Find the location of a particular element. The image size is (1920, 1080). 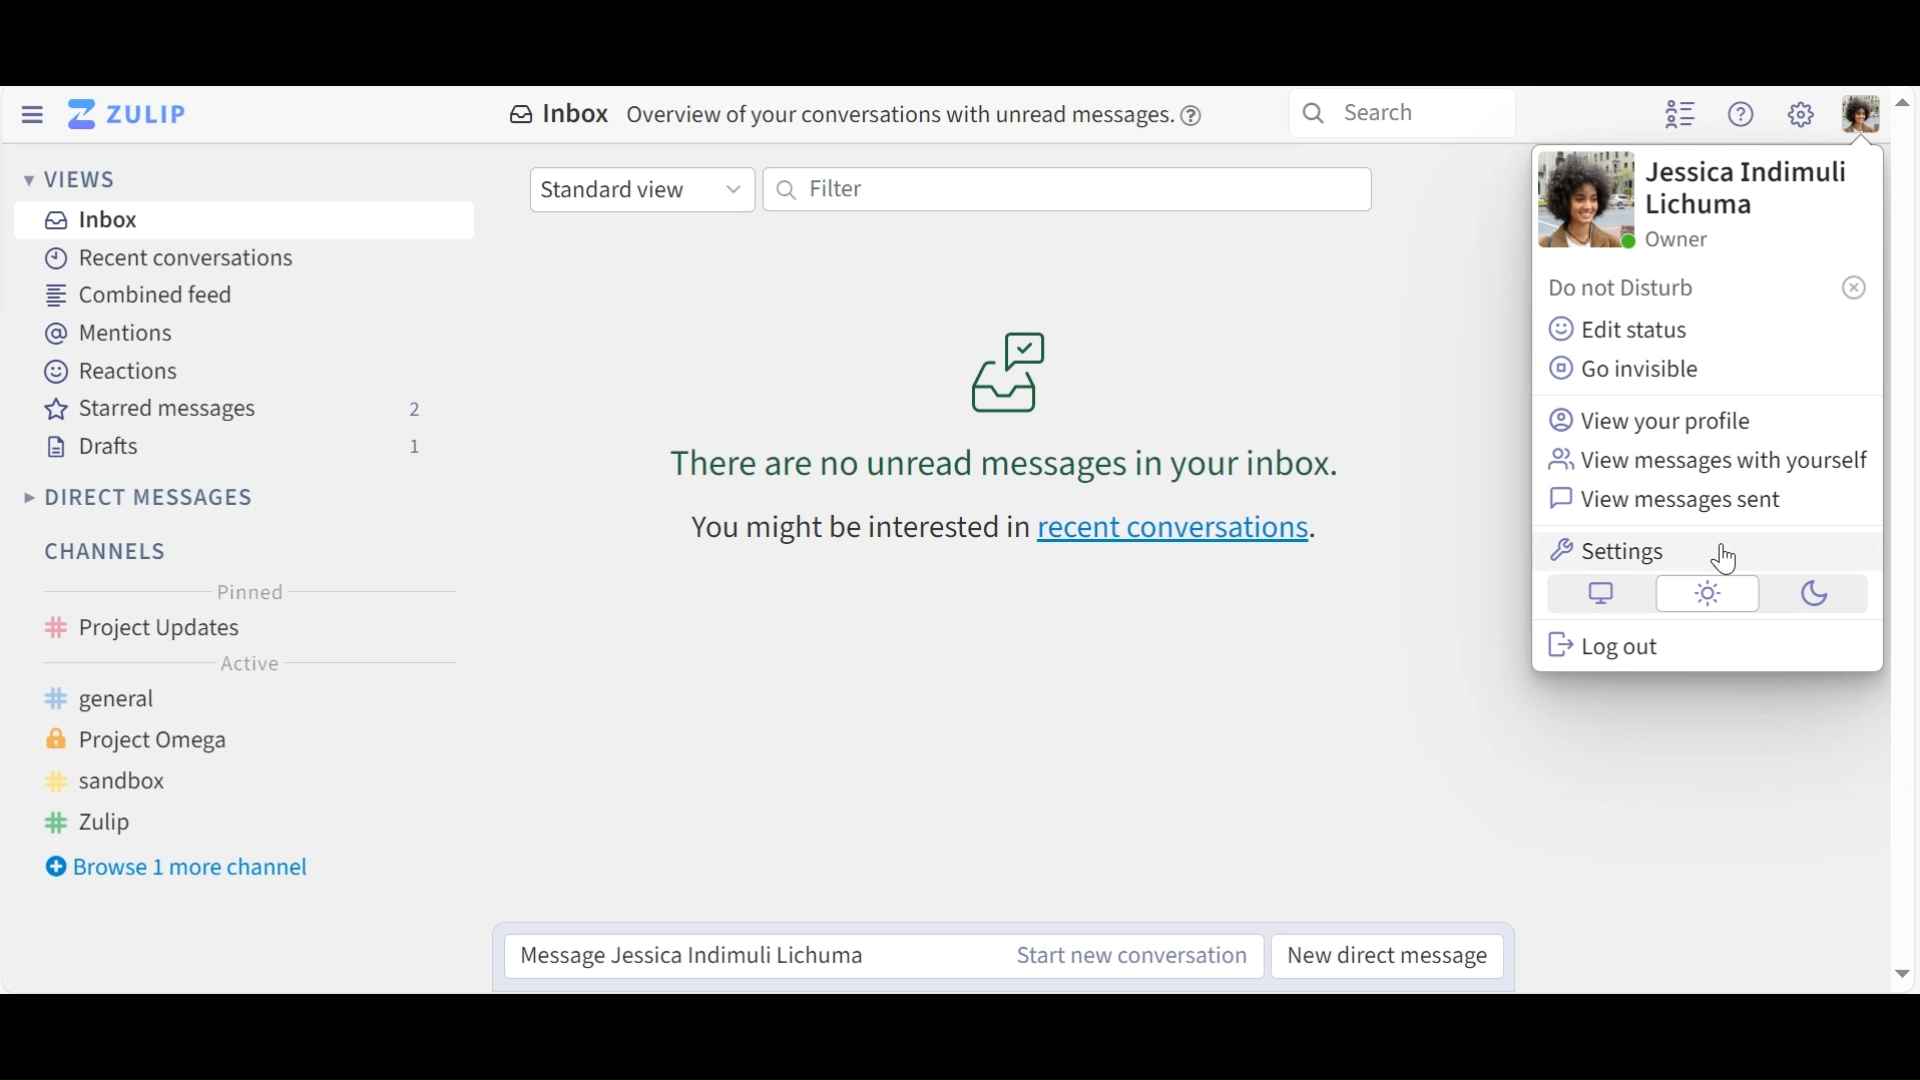

Overview of conversations with unread messages is located at coordinates (1015, 391).